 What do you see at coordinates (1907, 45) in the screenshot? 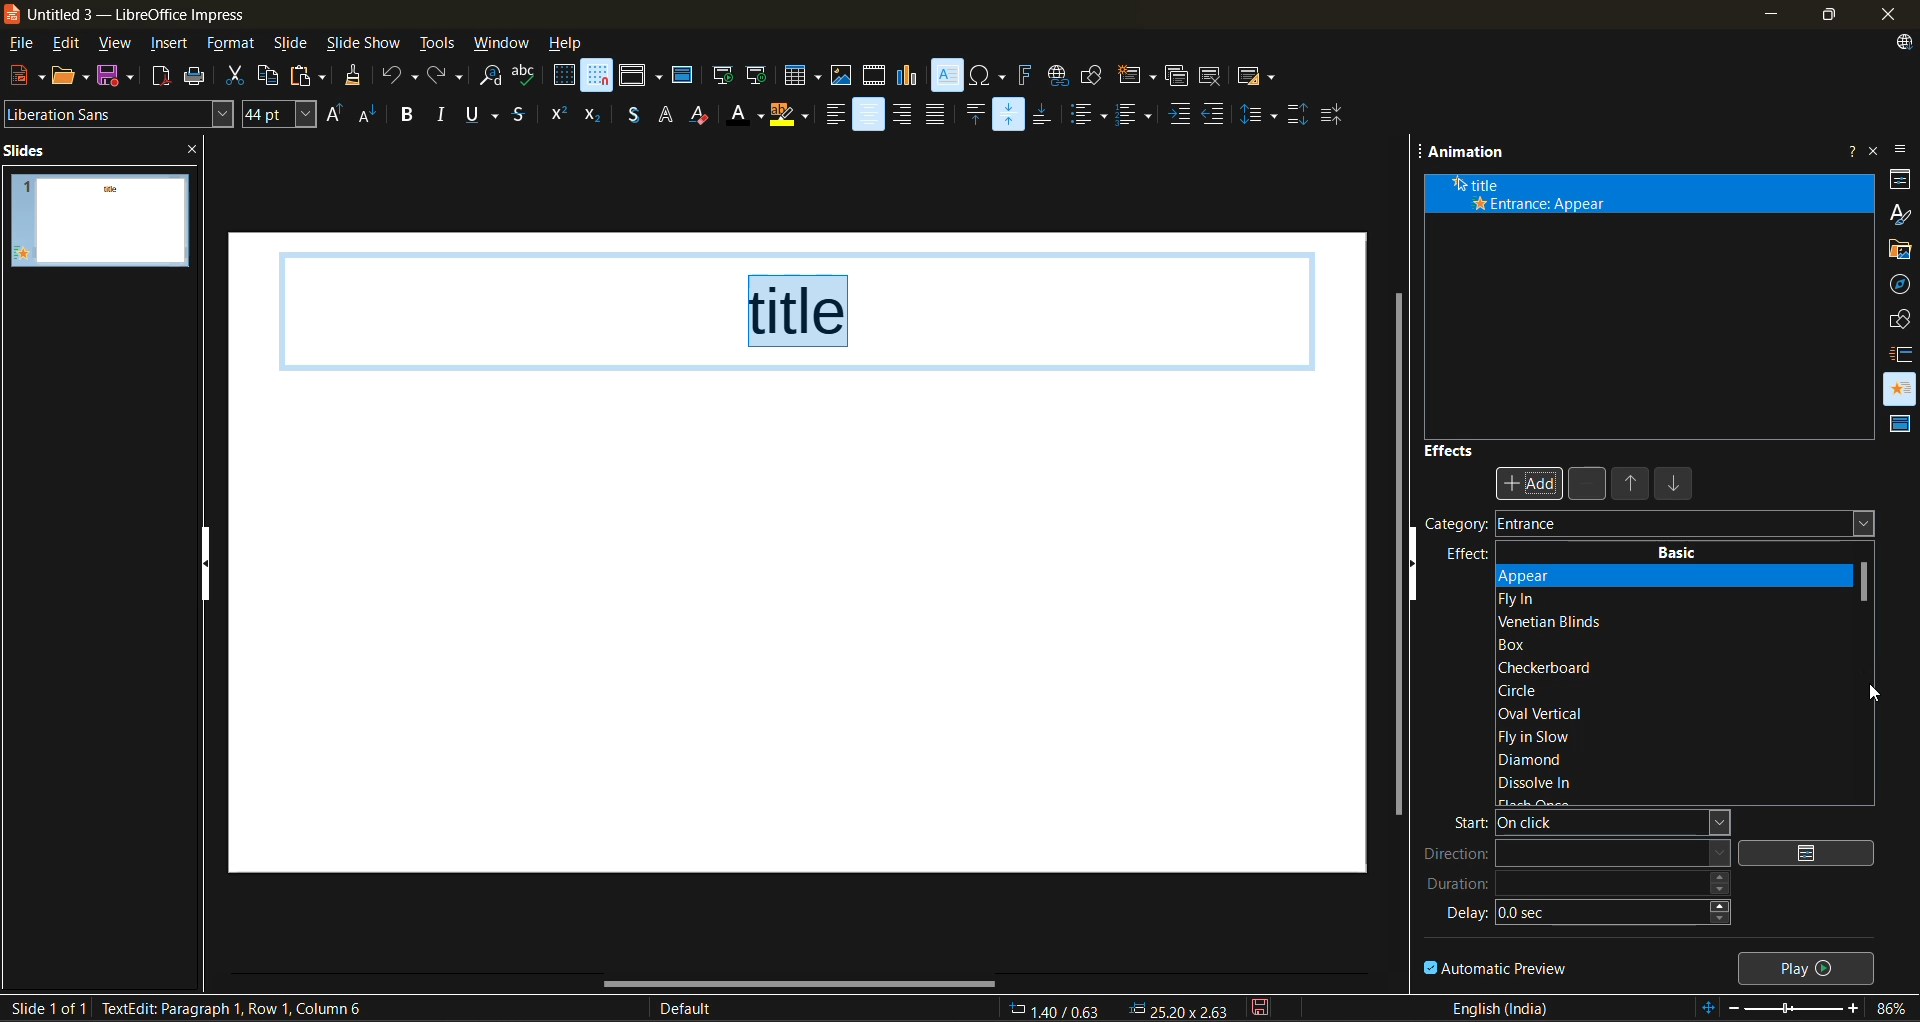
I see `update` at bounding box center [1907, 45].